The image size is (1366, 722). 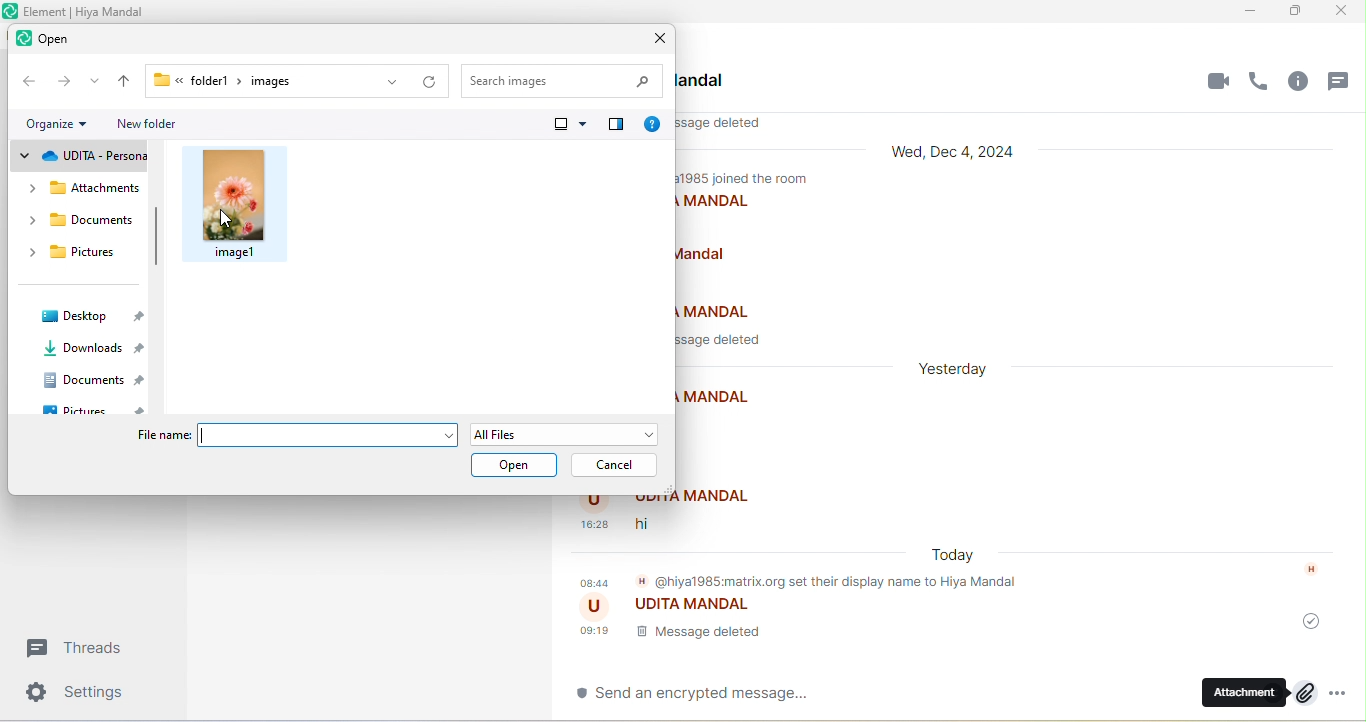 What do you see at coordinates (1306, 85) in the screenshot?
I see `room info` at bounding box center [1306, 85].